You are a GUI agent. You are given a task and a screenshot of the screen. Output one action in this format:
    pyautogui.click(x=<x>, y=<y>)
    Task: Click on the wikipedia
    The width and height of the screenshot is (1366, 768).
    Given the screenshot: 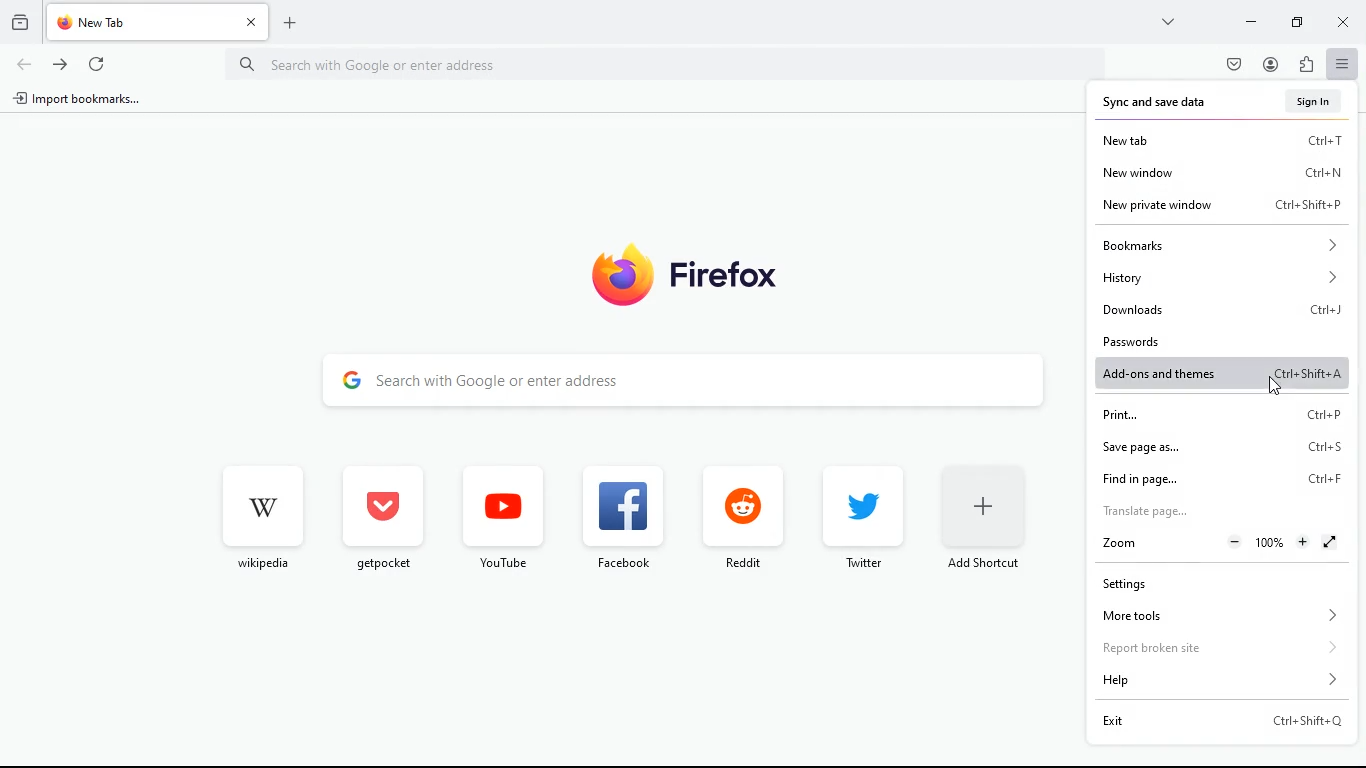 What is the action you would take?
    pyautogui.click(x=265, y=526)
    